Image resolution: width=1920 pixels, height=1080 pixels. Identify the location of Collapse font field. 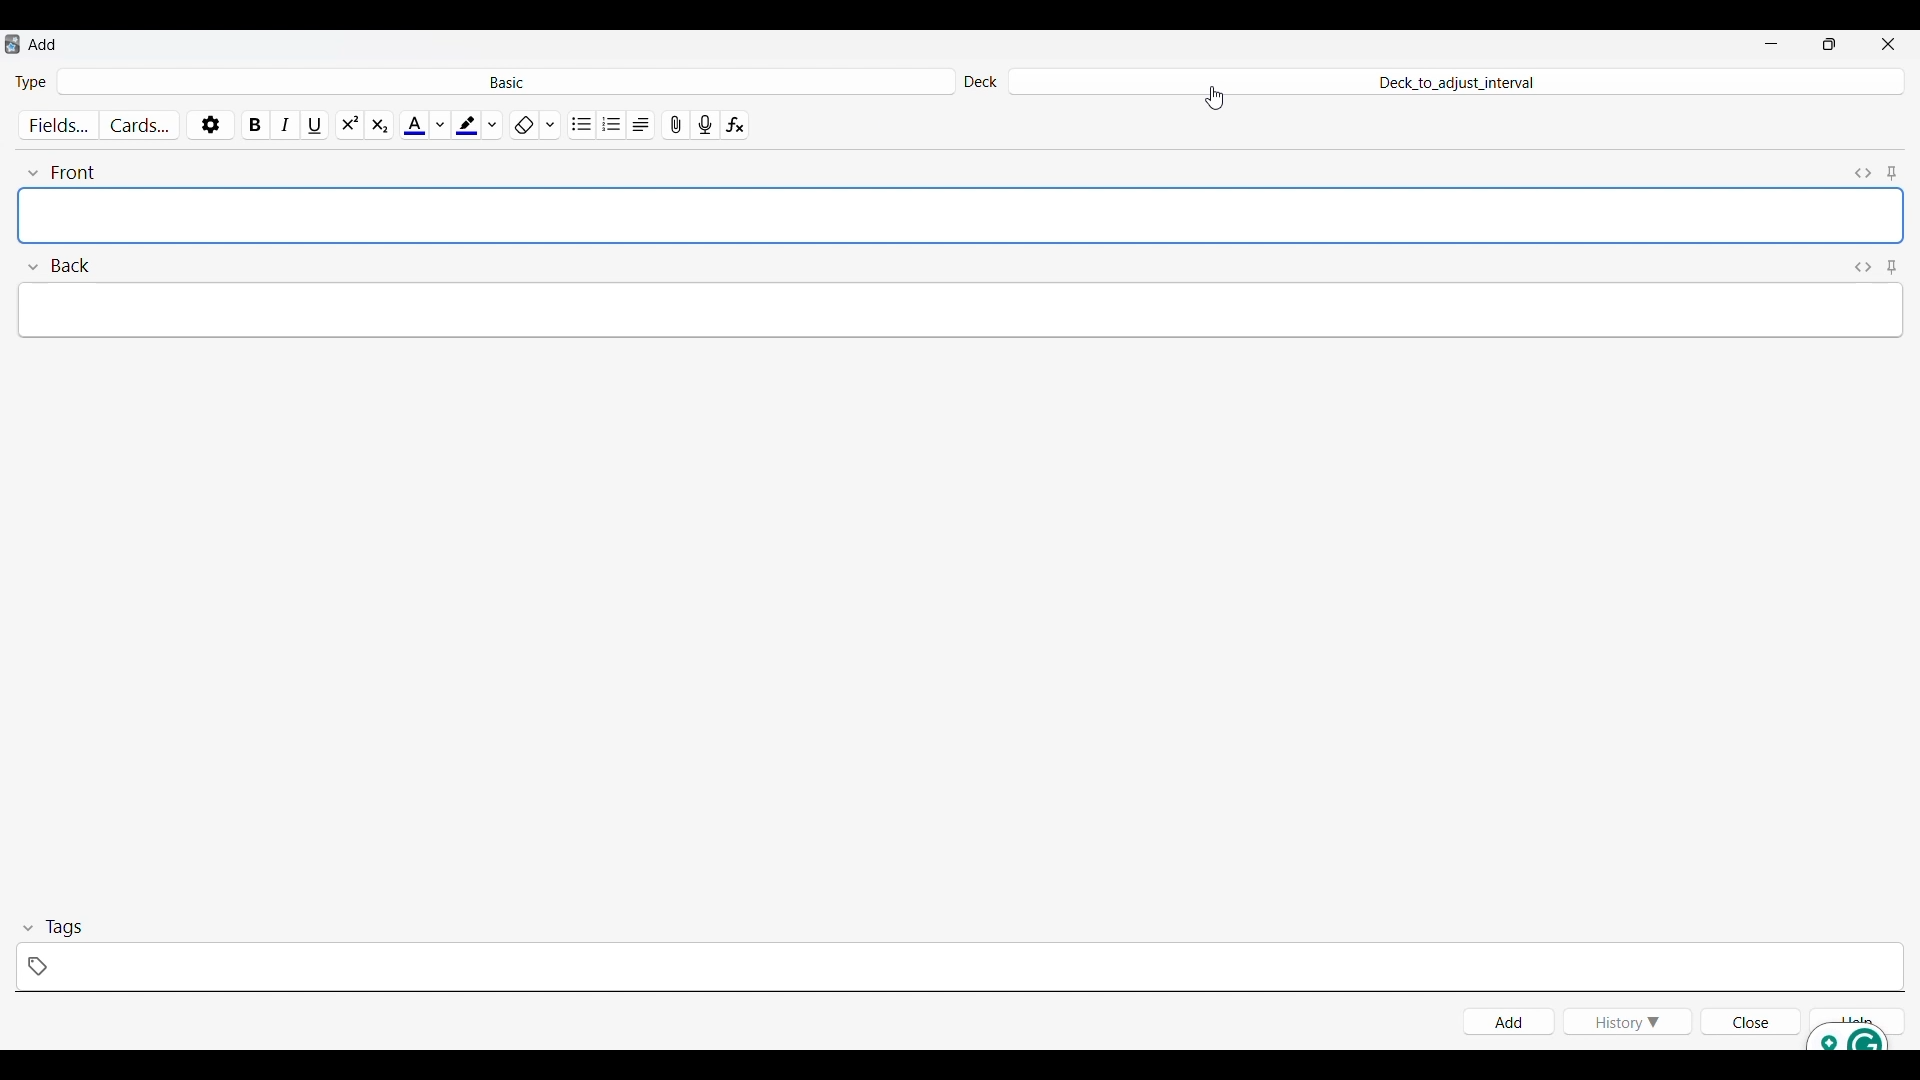
(61, 173).